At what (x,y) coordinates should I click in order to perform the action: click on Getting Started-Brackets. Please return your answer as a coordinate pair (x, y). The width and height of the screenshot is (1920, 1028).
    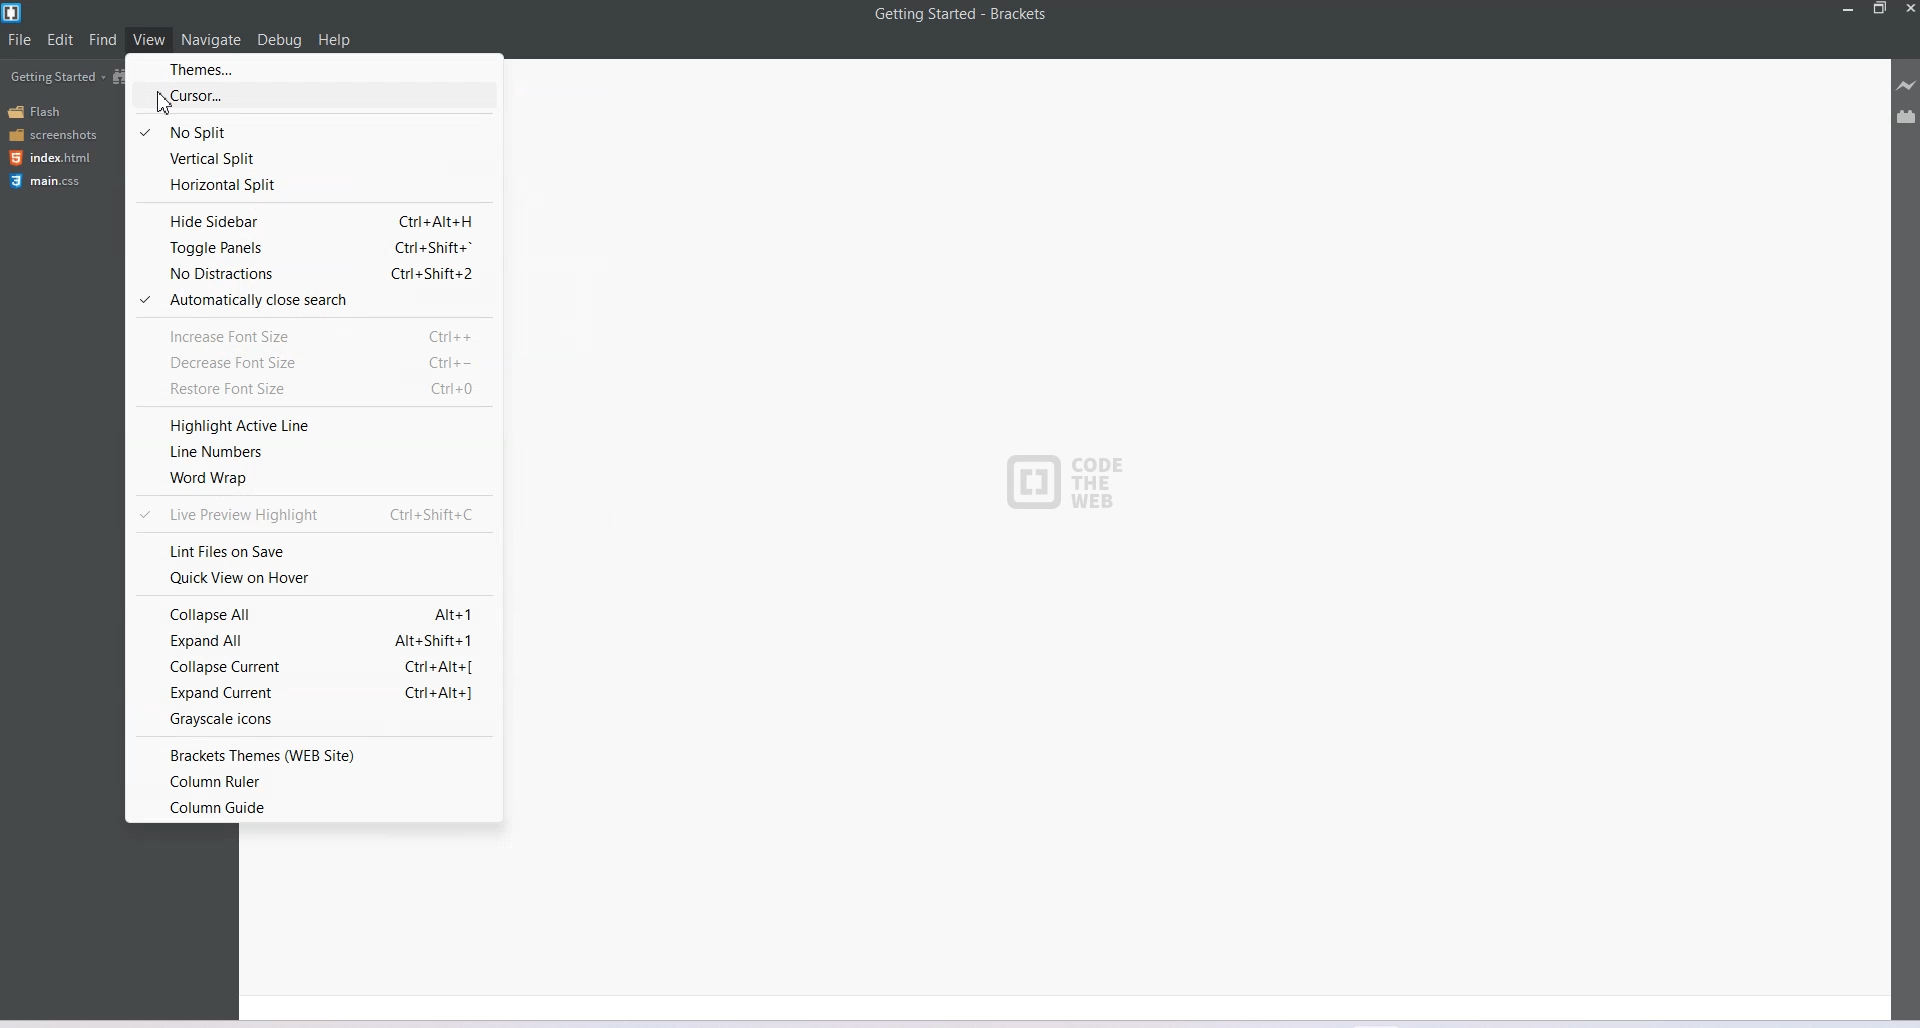
    Looking at the image, I should click on (961, 15).